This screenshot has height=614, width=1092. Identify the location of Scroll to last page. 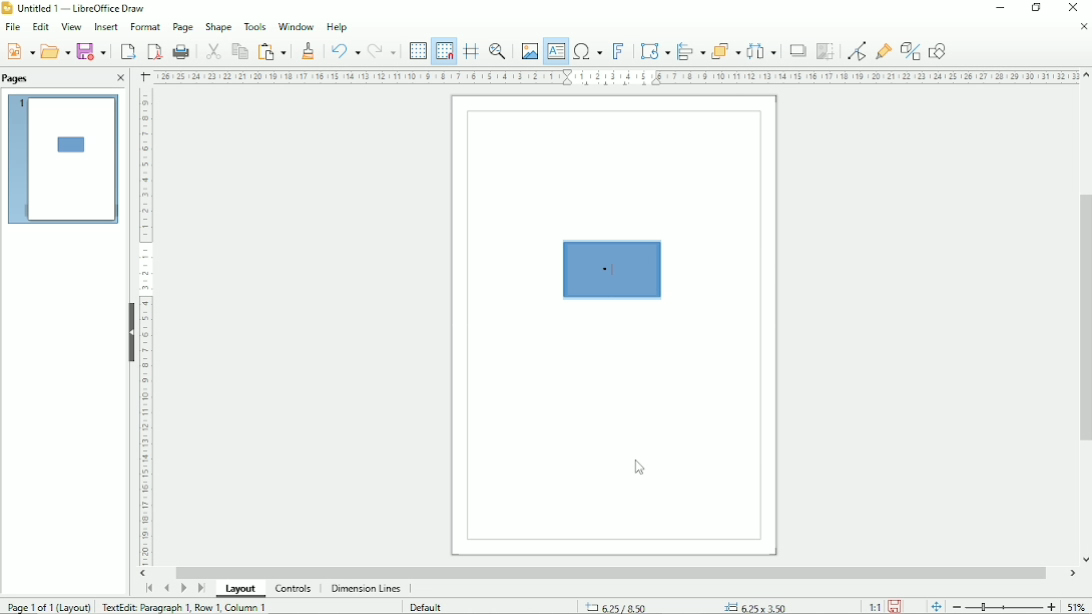
(201, 588).